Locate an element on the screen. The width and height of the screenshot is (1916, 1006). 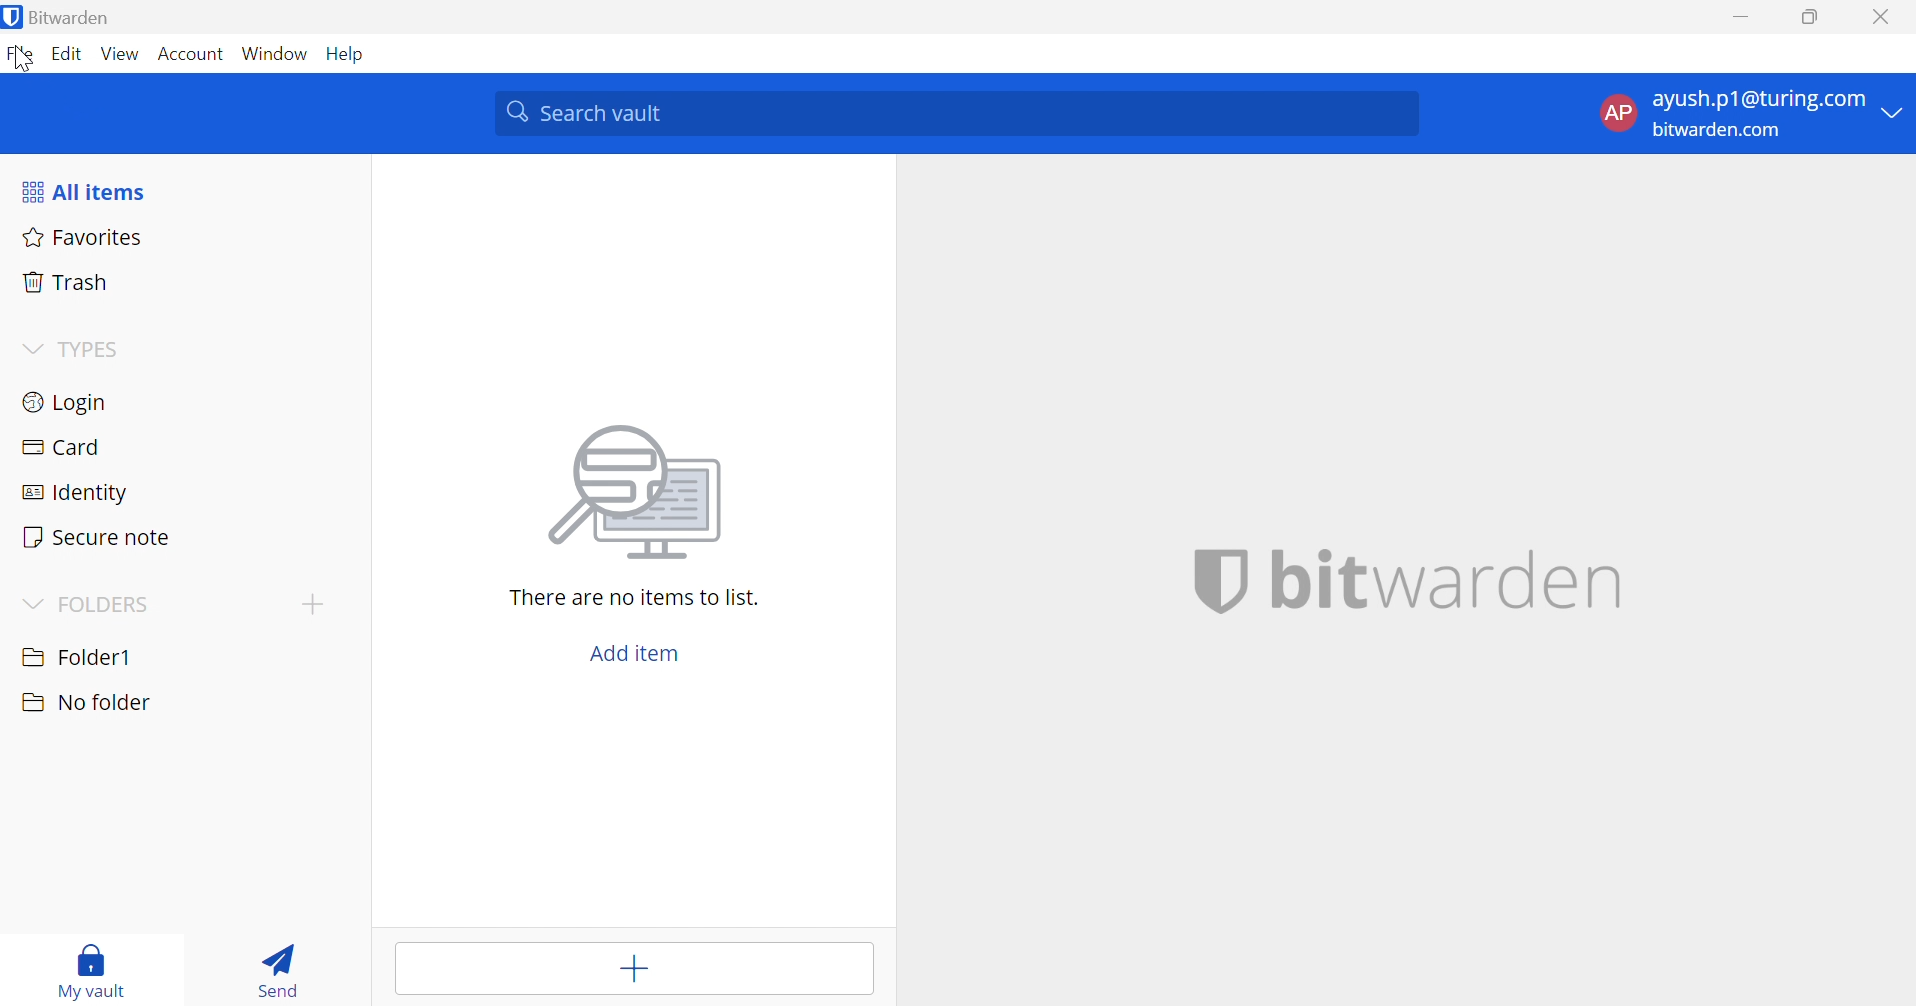
Trash is located at coordinates (70, 282).